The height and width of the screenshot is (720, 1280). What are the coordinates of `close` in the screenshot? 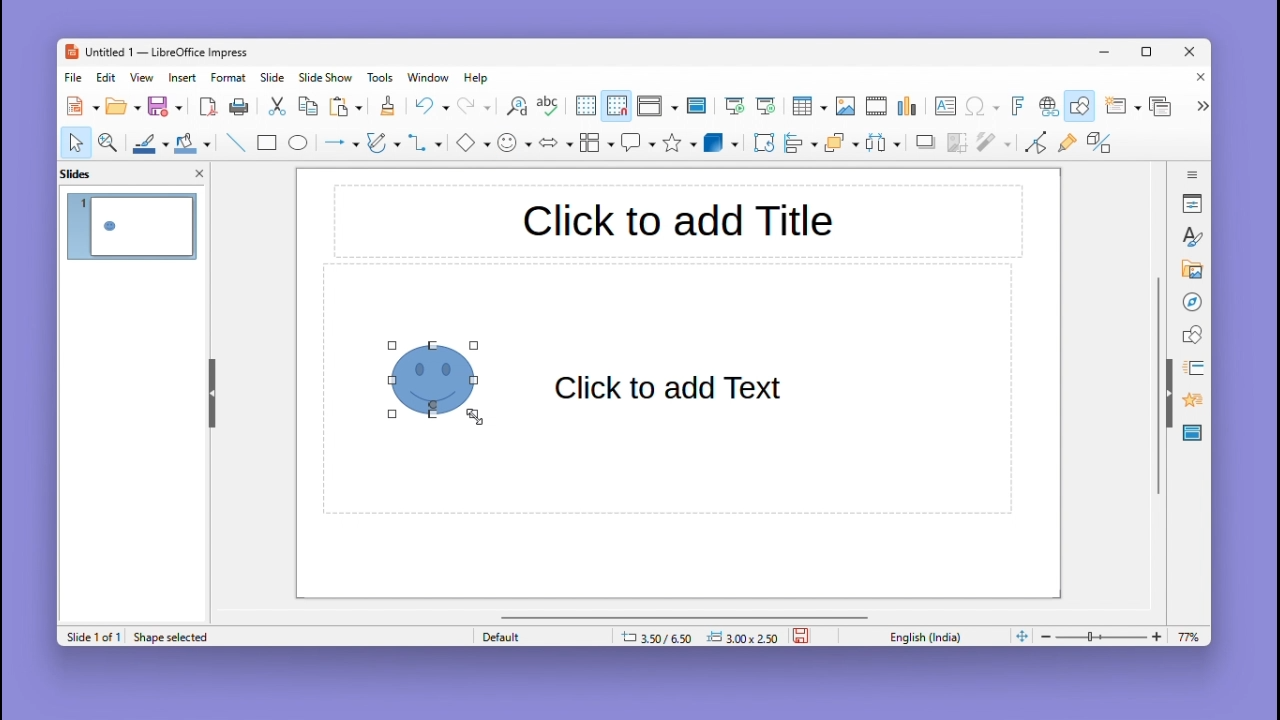 It's located at (199, 172).